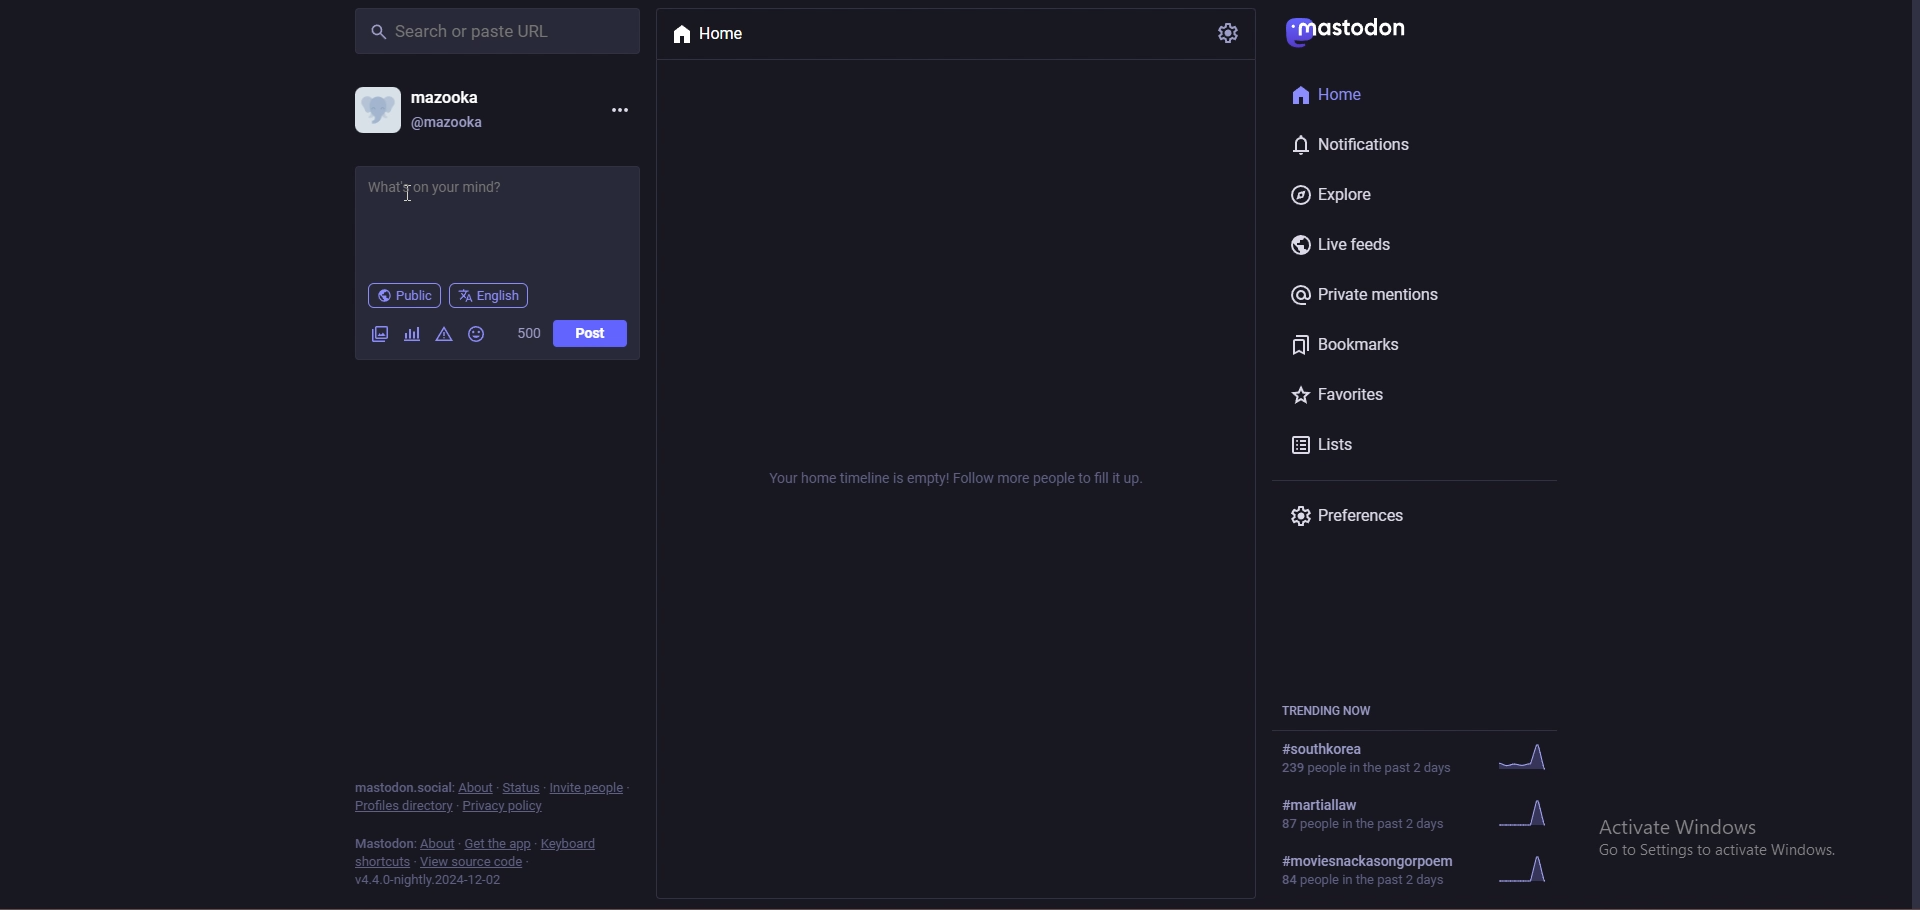 The width and height of the screenshot is (1920, 910). I want to click on explore, so click(1361, 193).